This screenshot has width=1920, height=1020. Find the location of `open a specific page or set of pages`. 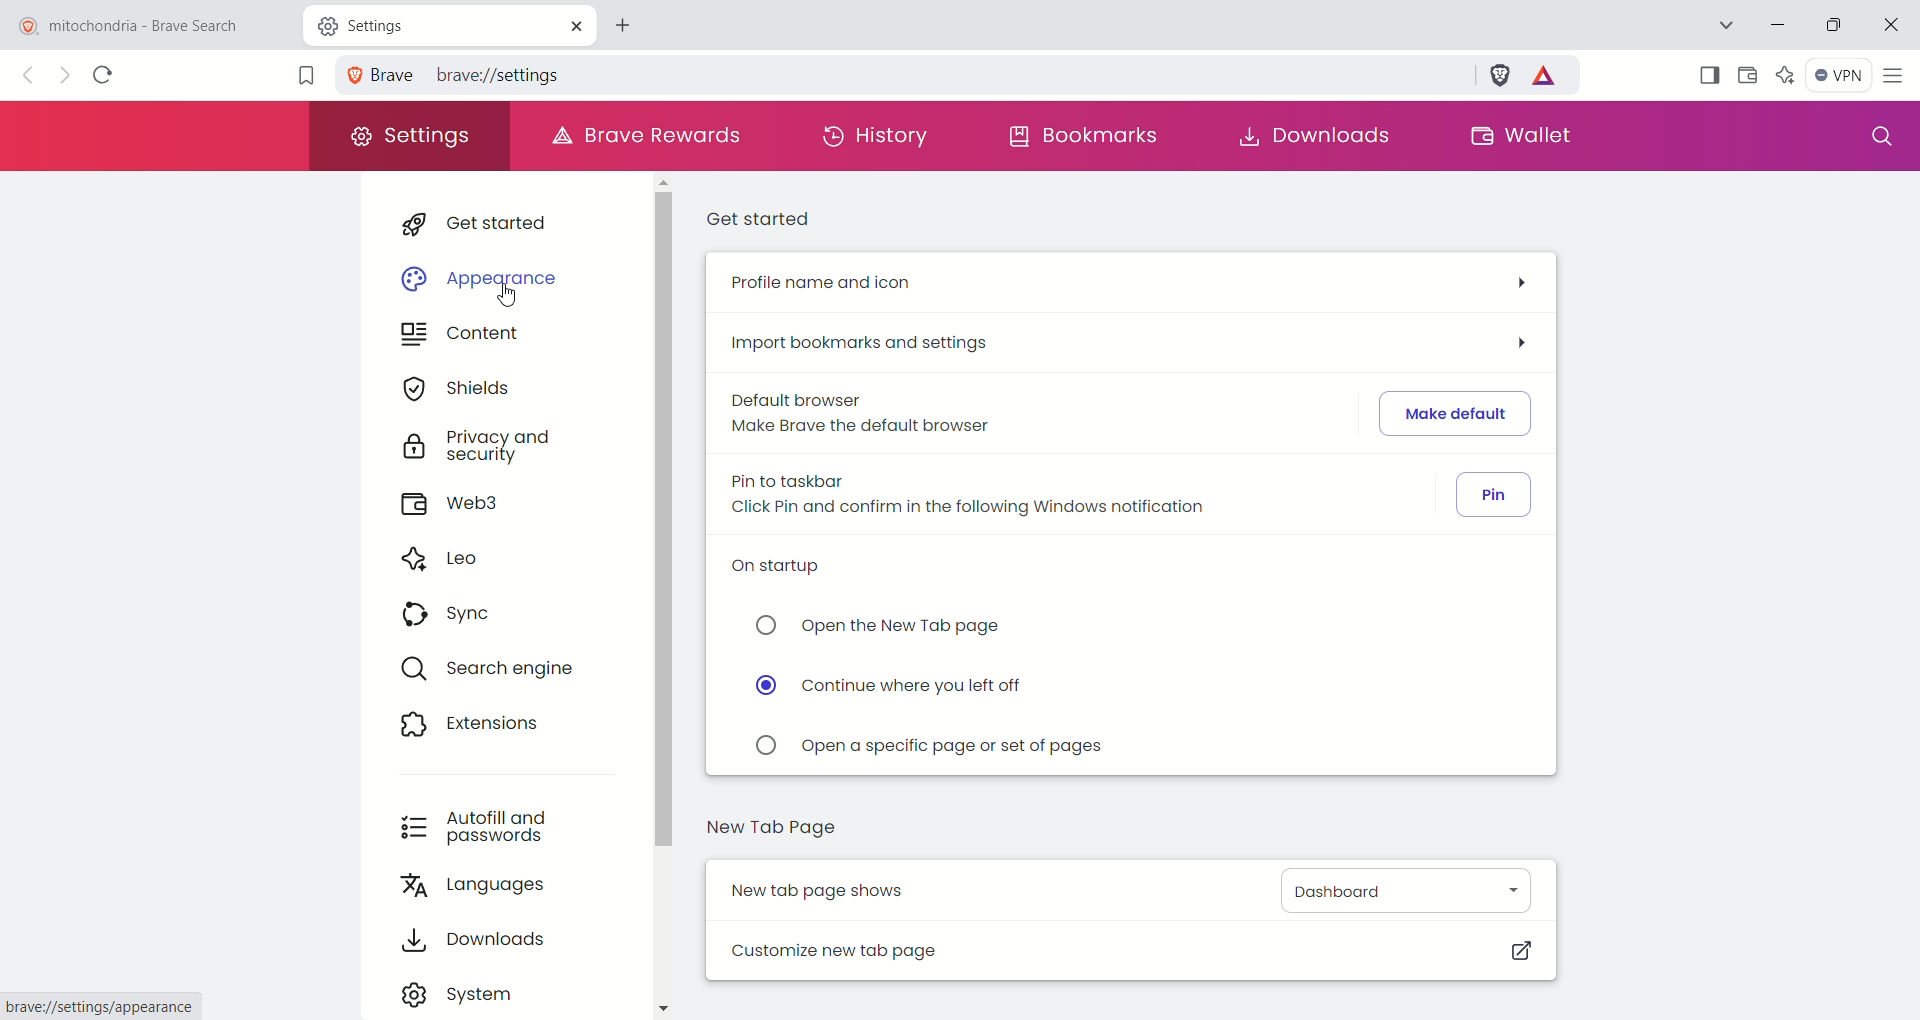

open a specific page or set of pages is located at coordinates (933, 749).